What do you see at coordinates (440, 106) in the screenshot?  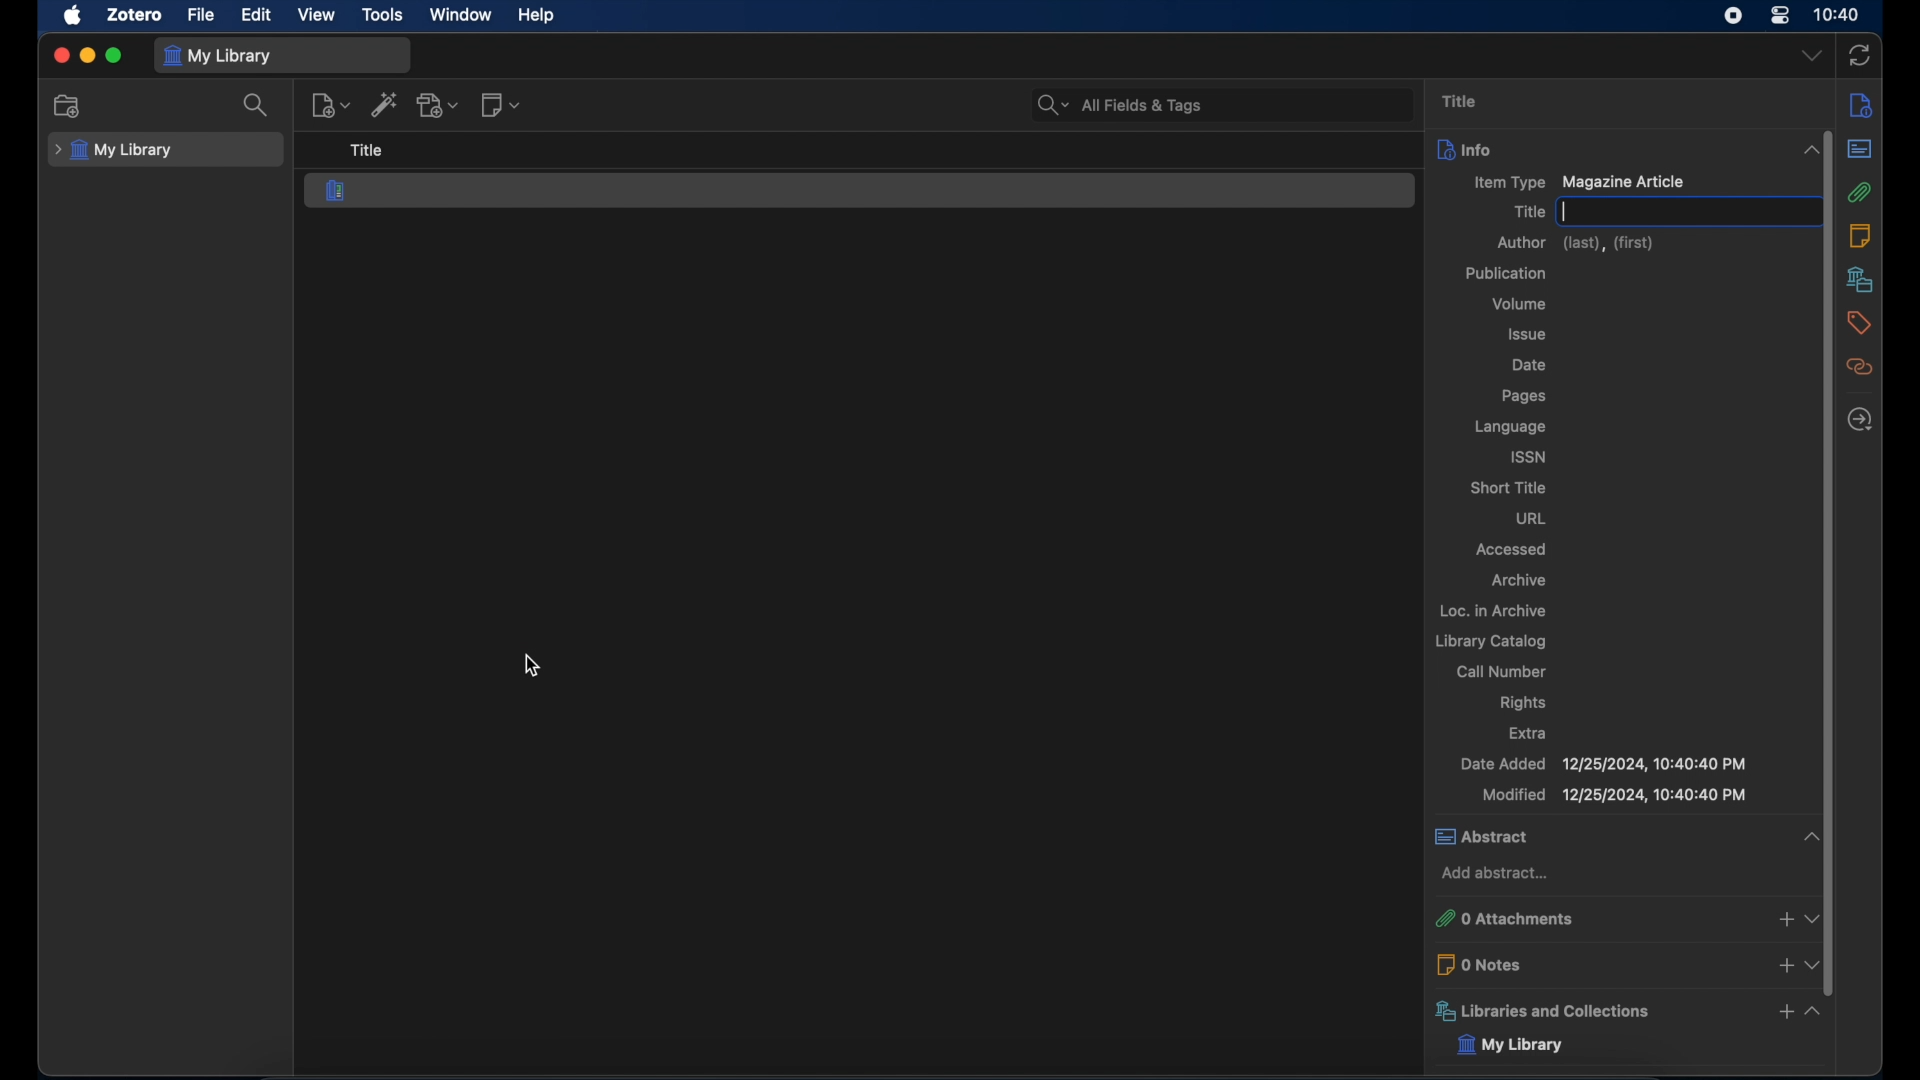 I see `add attachment` at bounding box center [440, 106].